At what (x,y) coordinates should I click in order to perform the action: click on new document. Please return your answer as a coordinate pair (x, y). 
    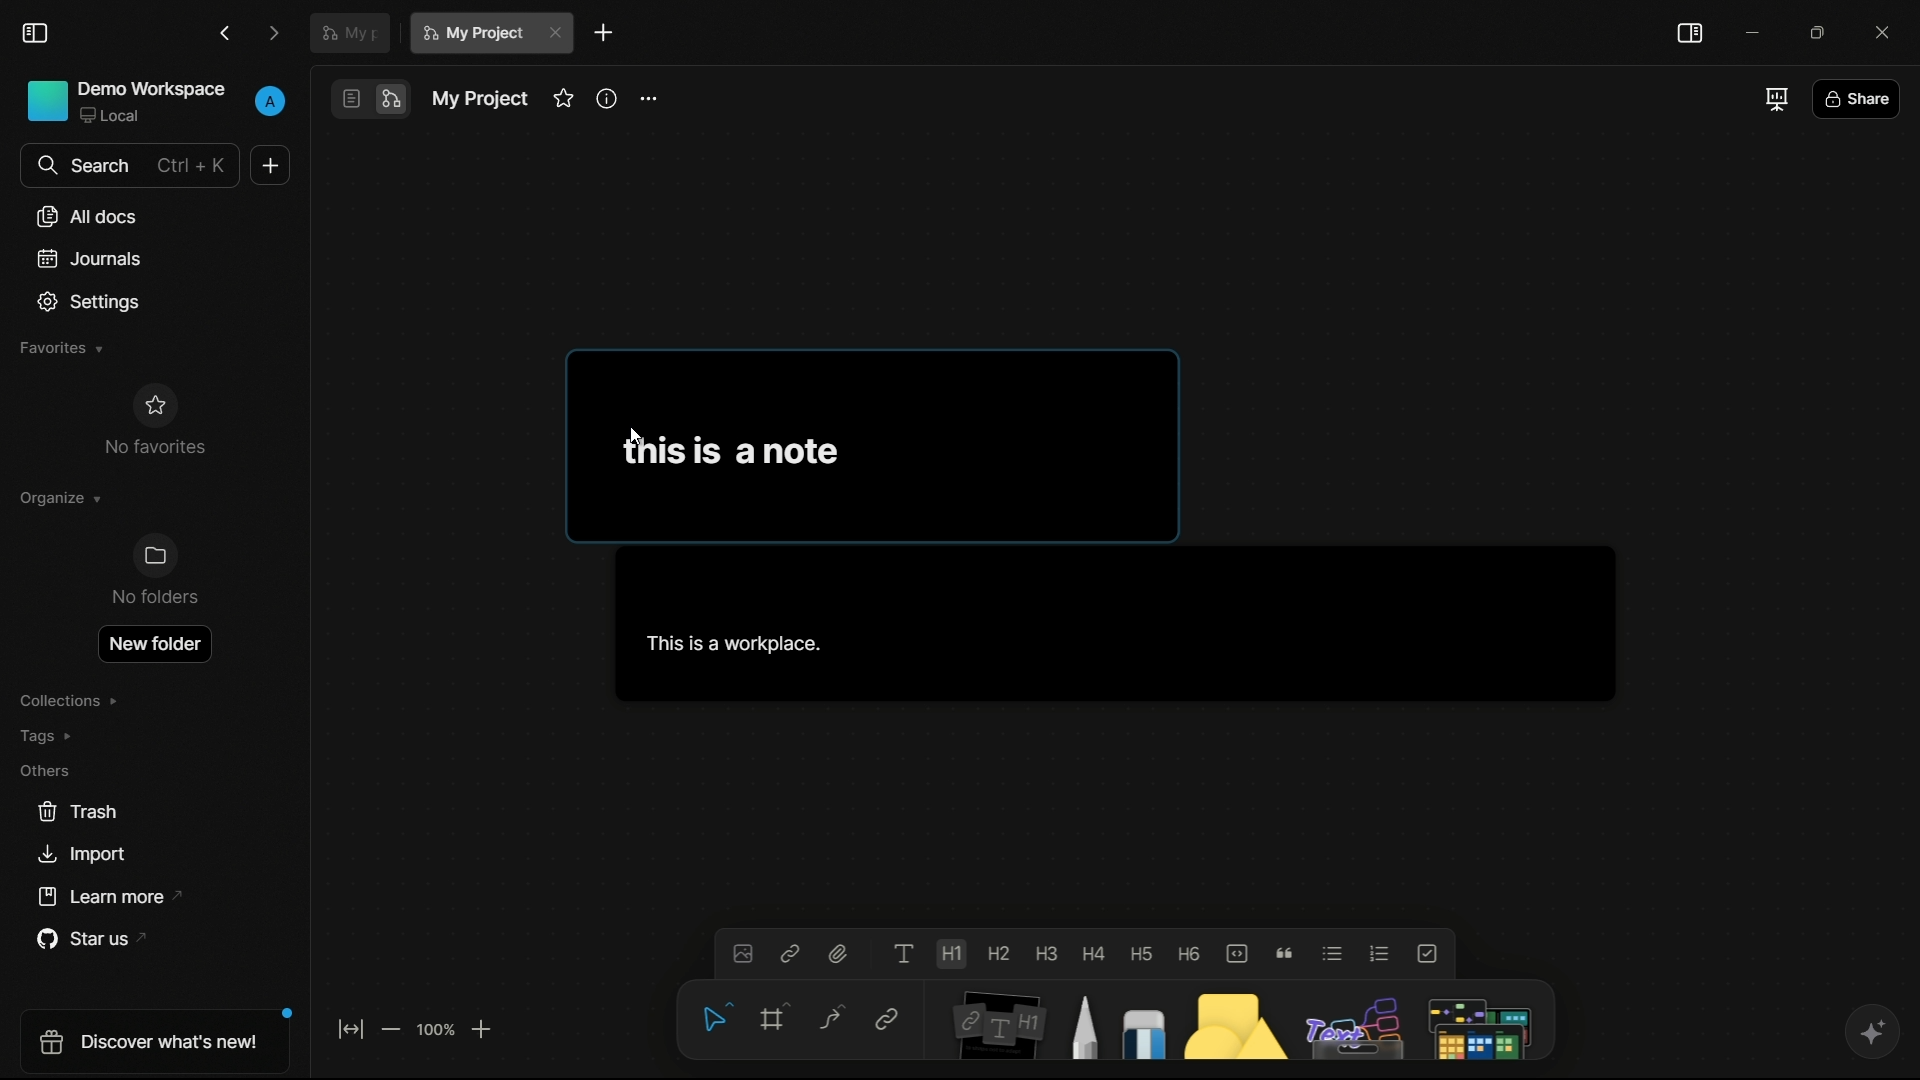
    Looking at the image, I should click on (267, 165).